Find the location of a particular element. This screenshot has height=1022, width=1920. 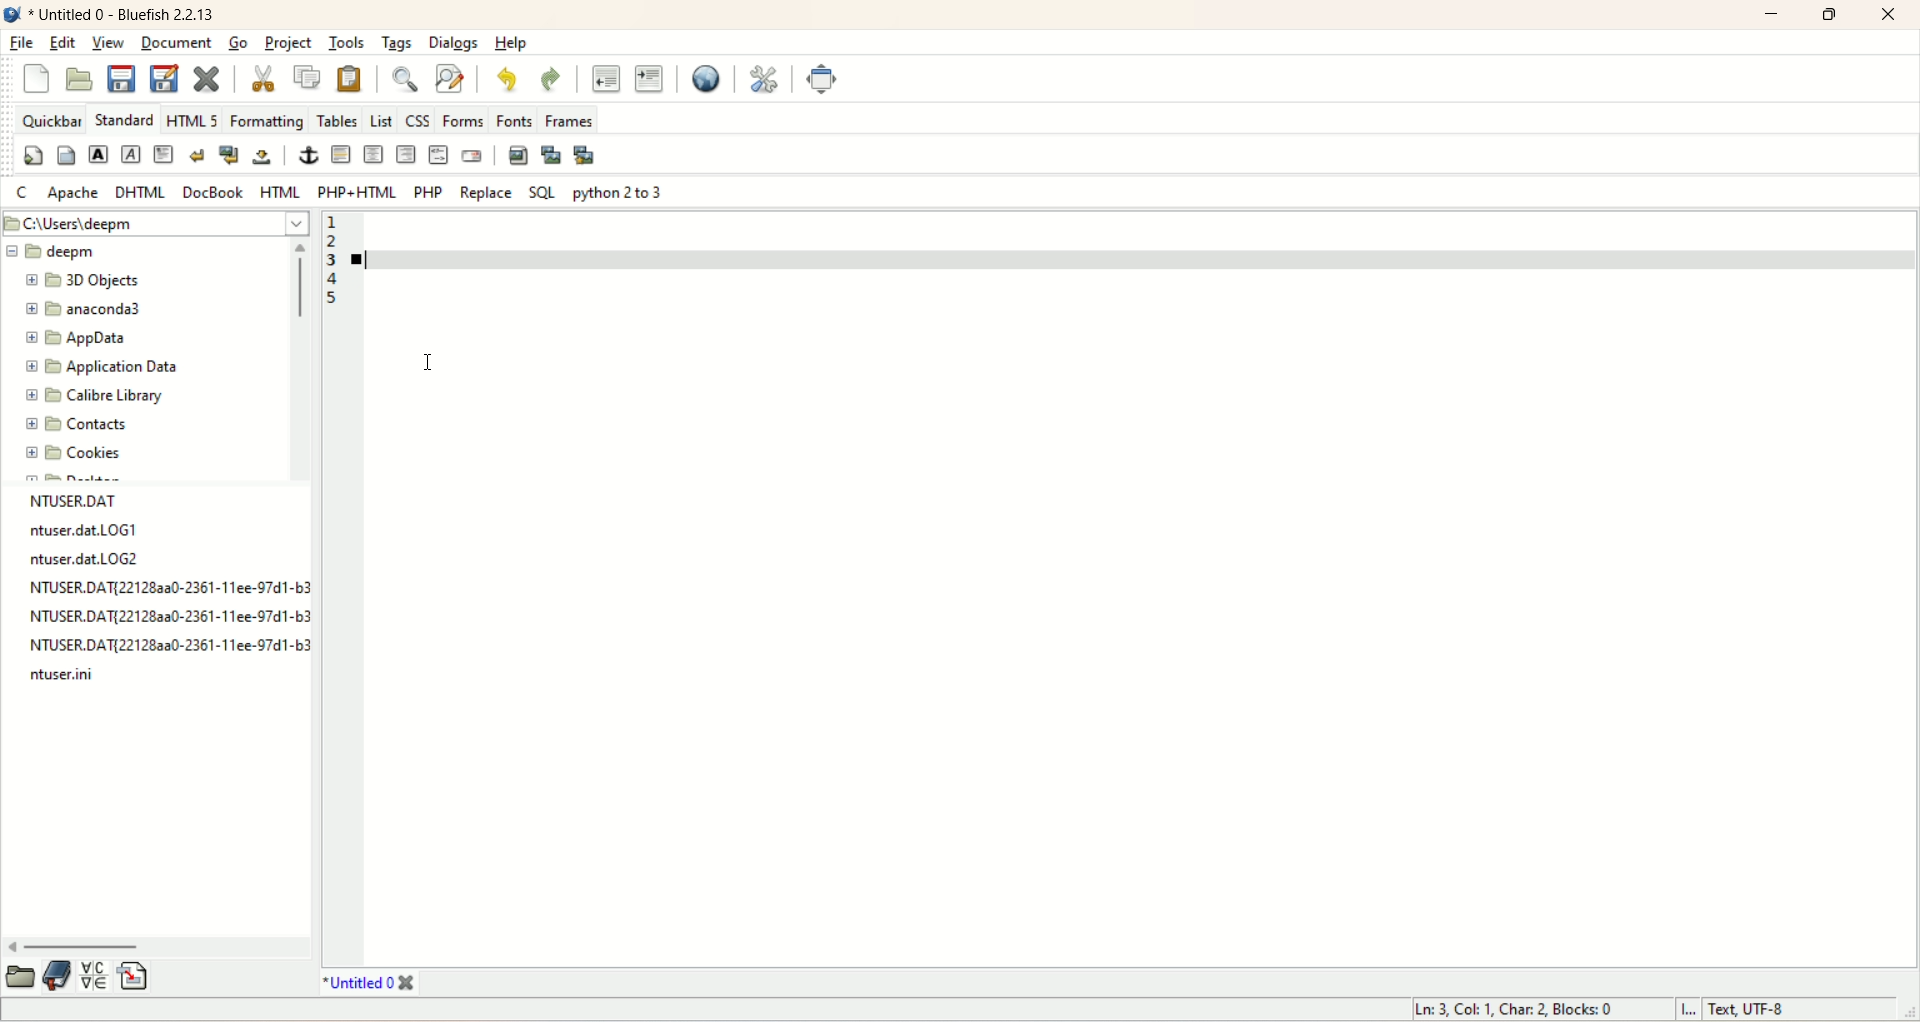

right justify is located at coordinates (405, 155).